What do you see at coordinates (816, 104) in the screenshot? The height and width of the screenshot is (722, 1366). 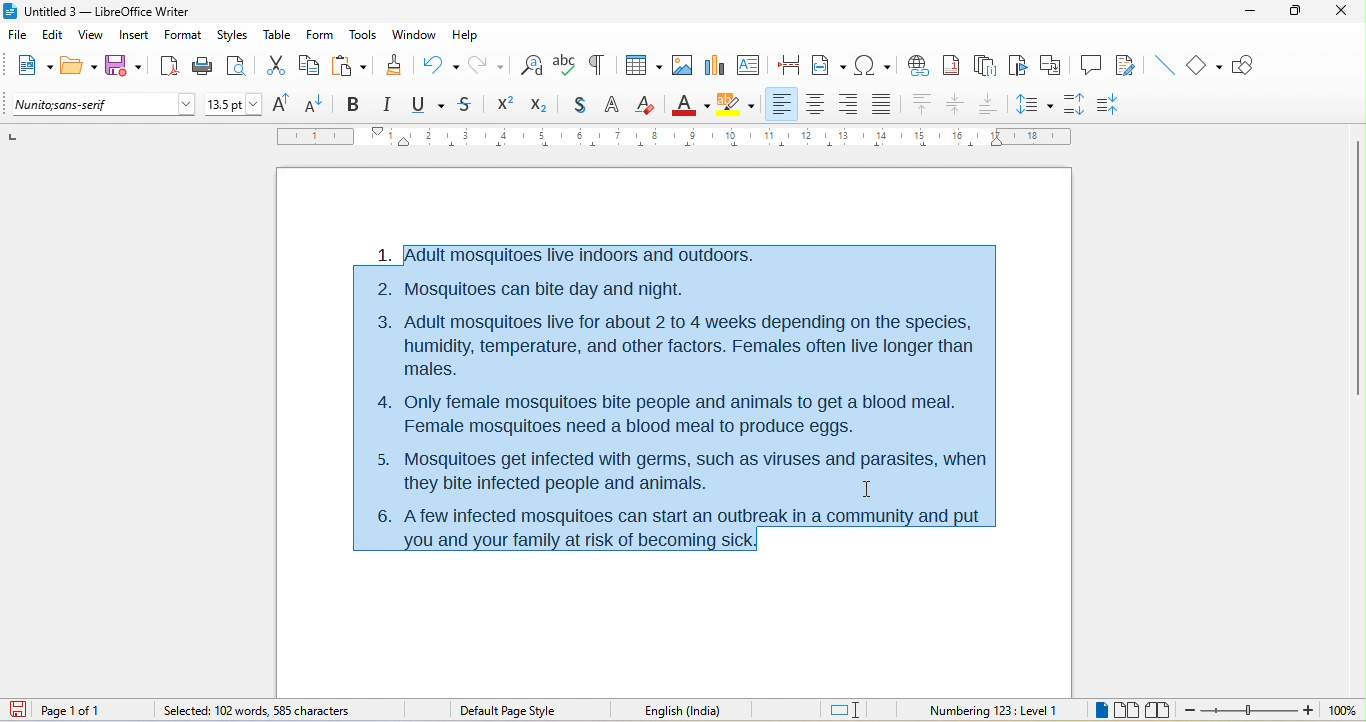 I see `align center` at bounding box center [816, 104].